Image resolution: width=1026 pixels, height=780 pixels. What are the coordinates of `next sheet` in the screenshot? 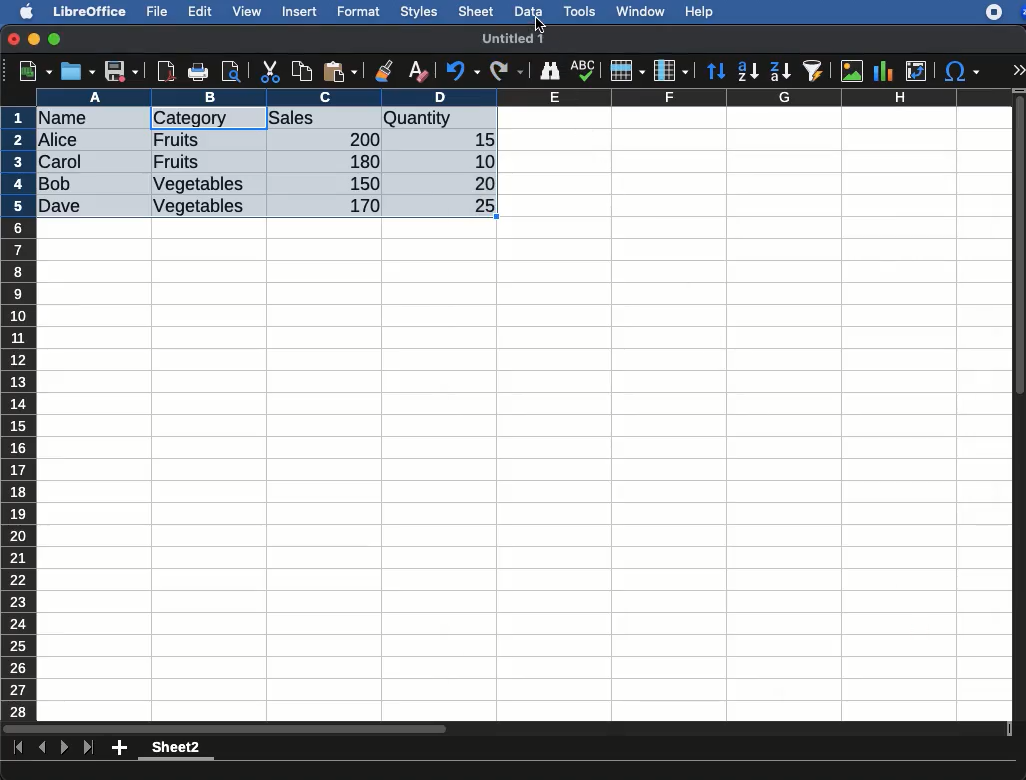 It's located at (62, 749).